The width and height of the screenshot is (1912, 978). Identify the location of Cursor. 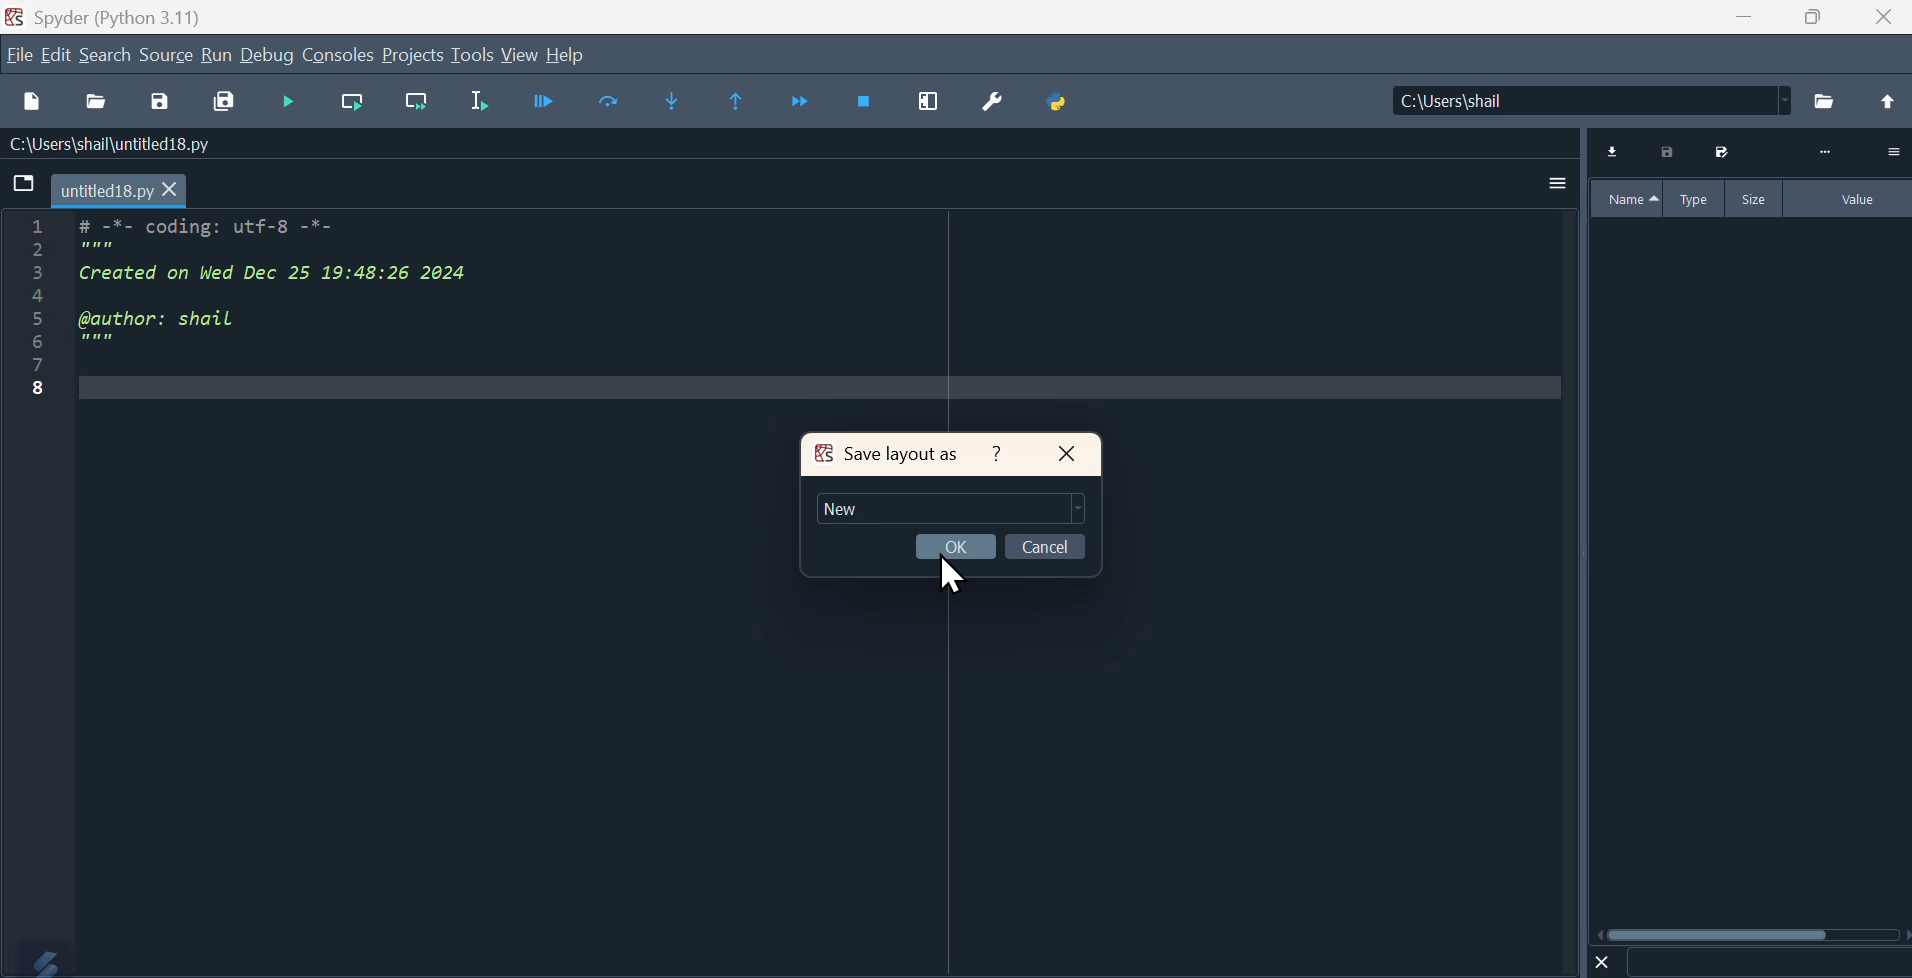
(951, 572).